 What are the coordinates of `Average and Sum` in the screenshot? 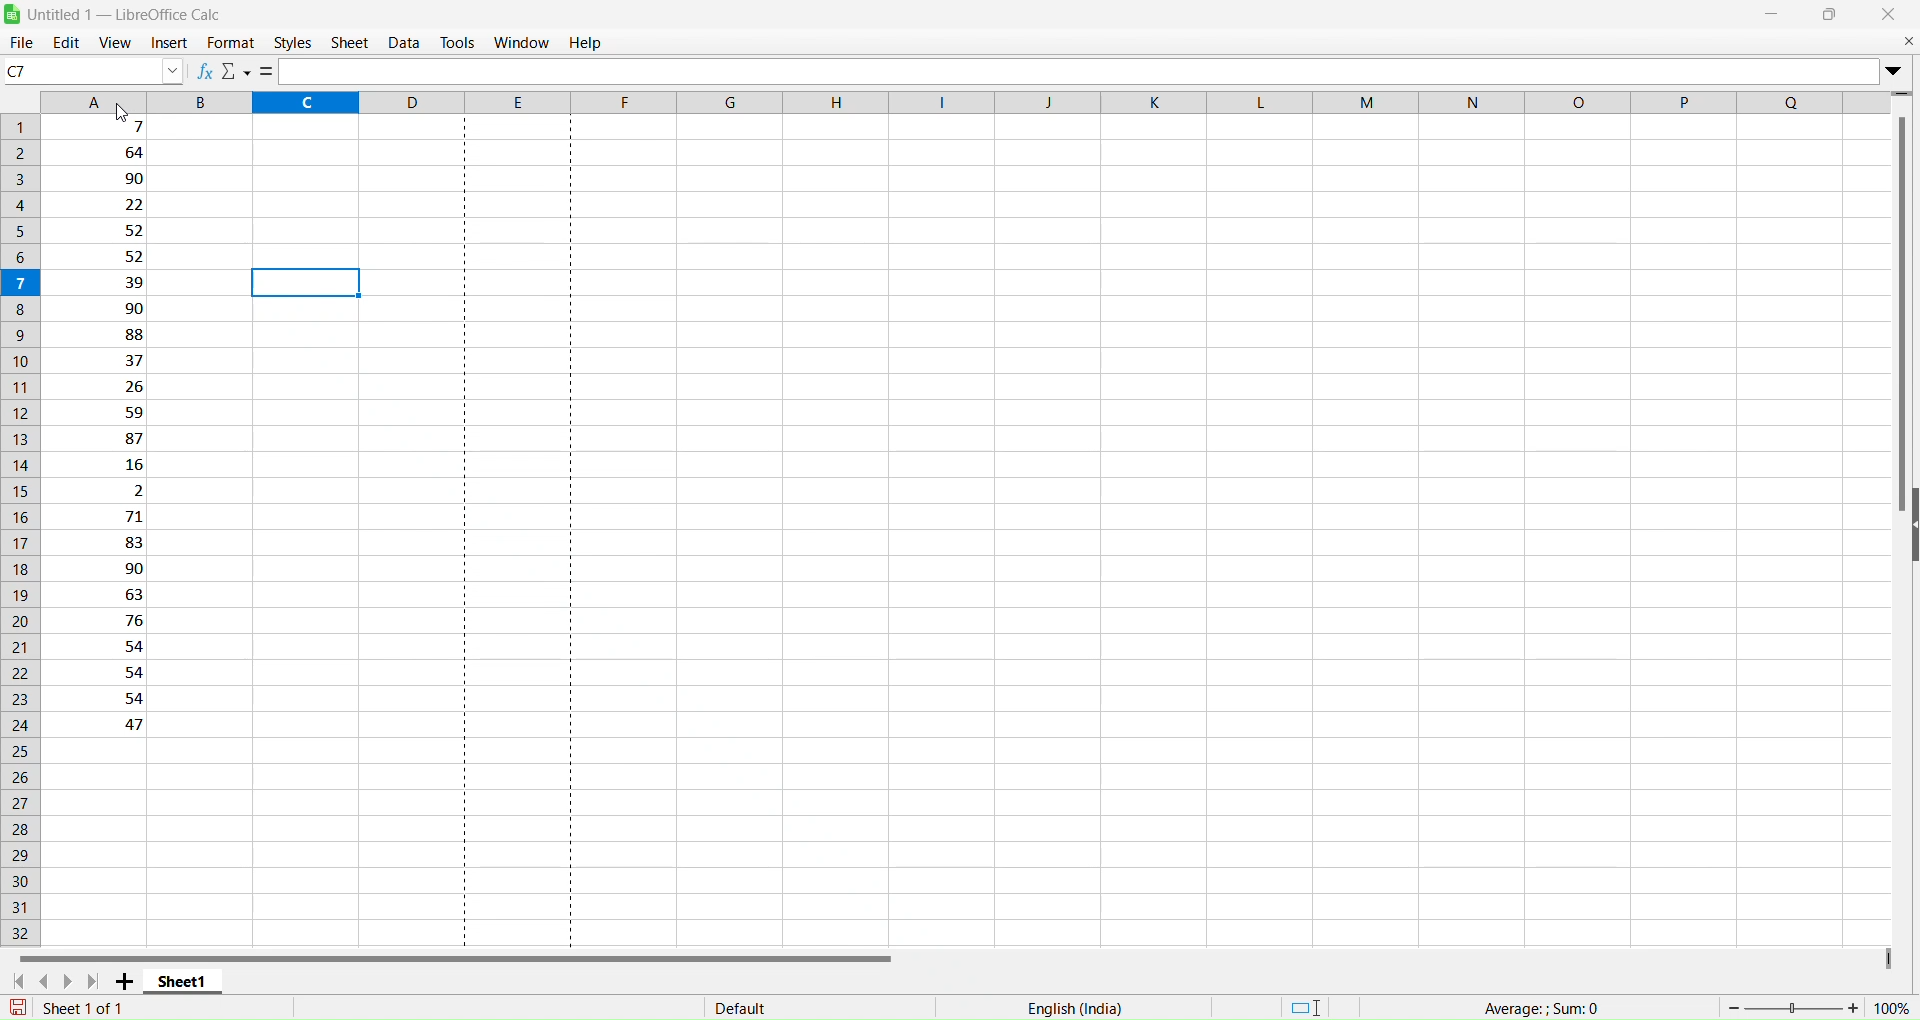 It's located at (1546, 998).